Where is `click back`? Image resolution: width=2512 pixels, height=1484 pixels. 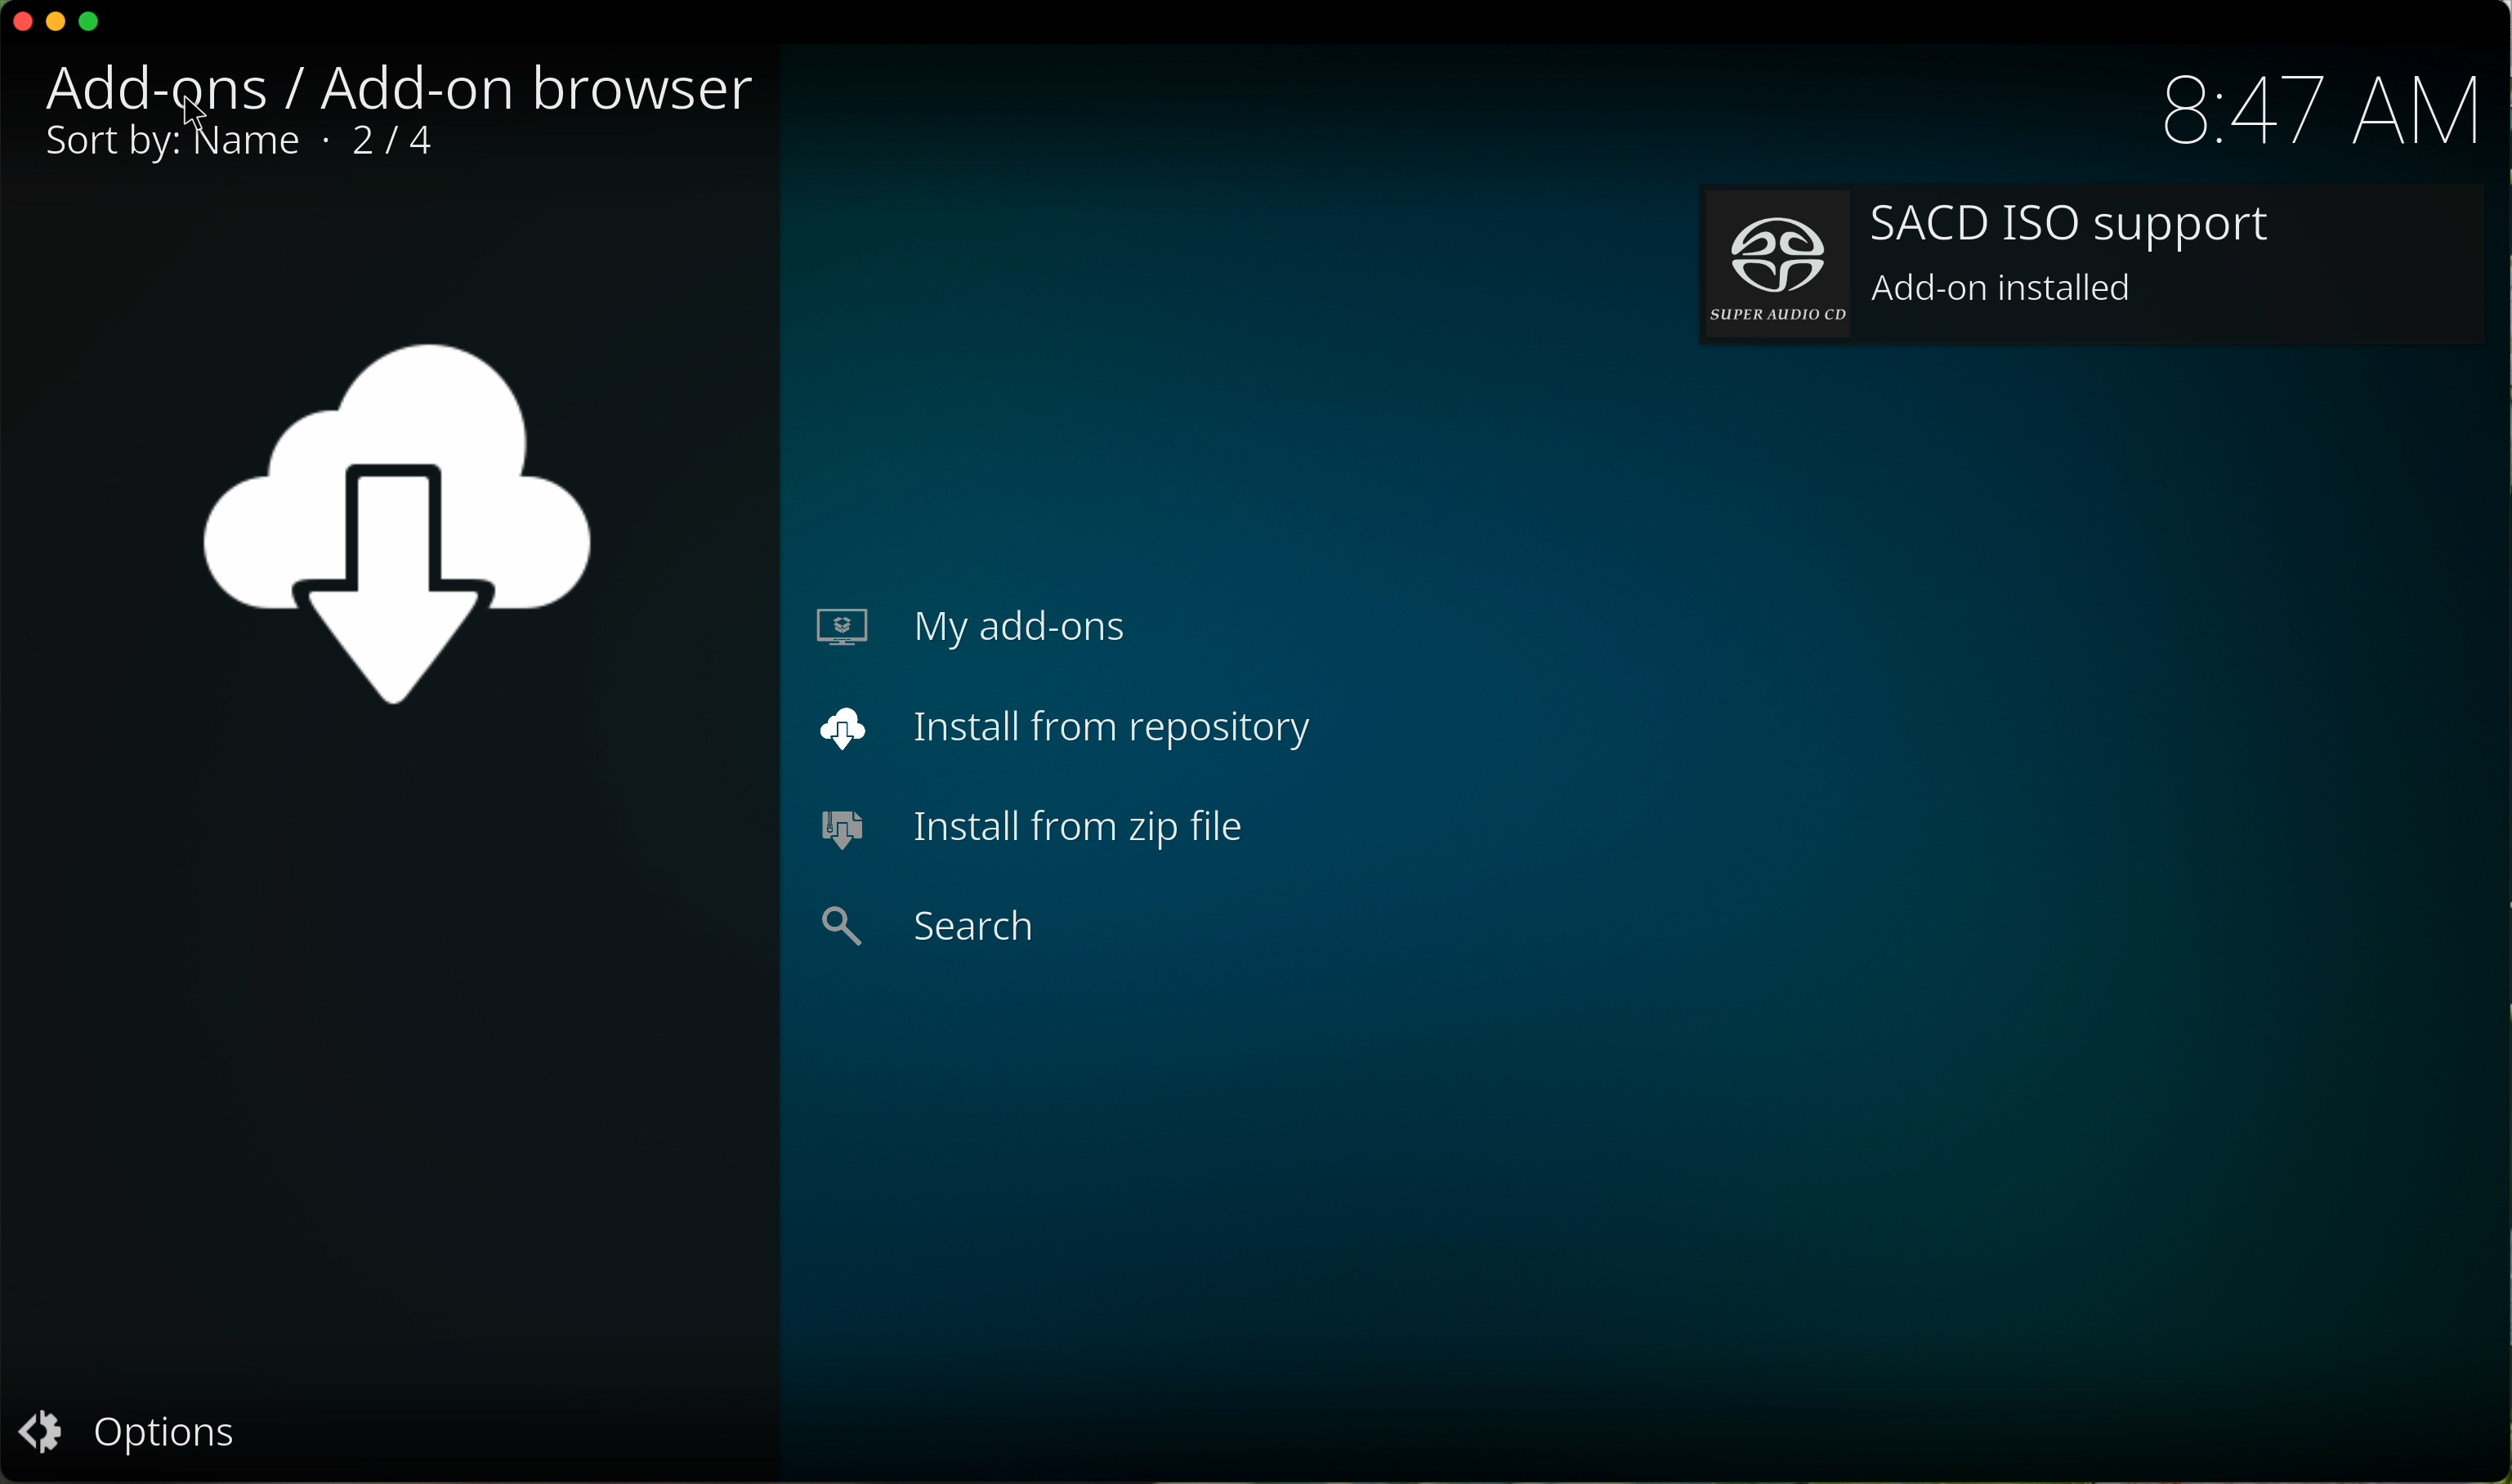
click back is located at coordinates (173, 92).